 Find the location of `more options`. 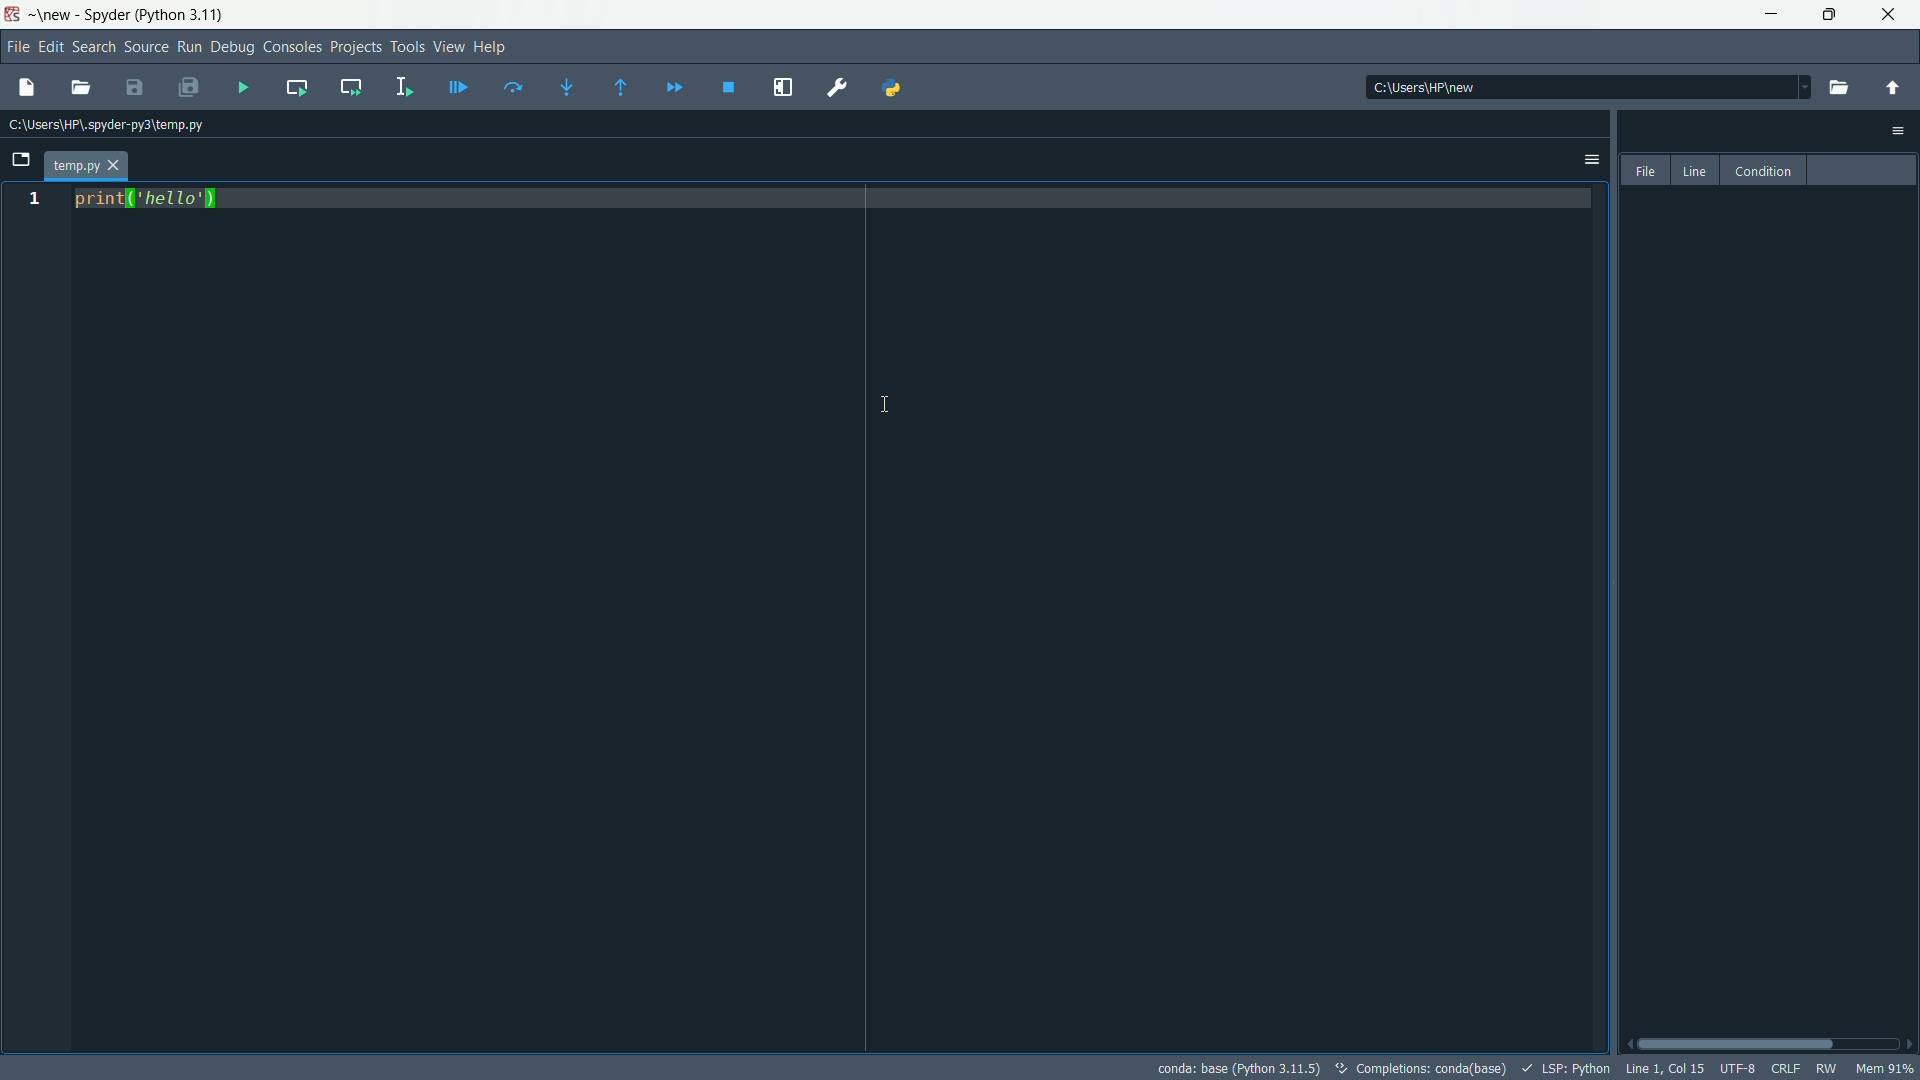

more options is located at coordinates (1589, 160).